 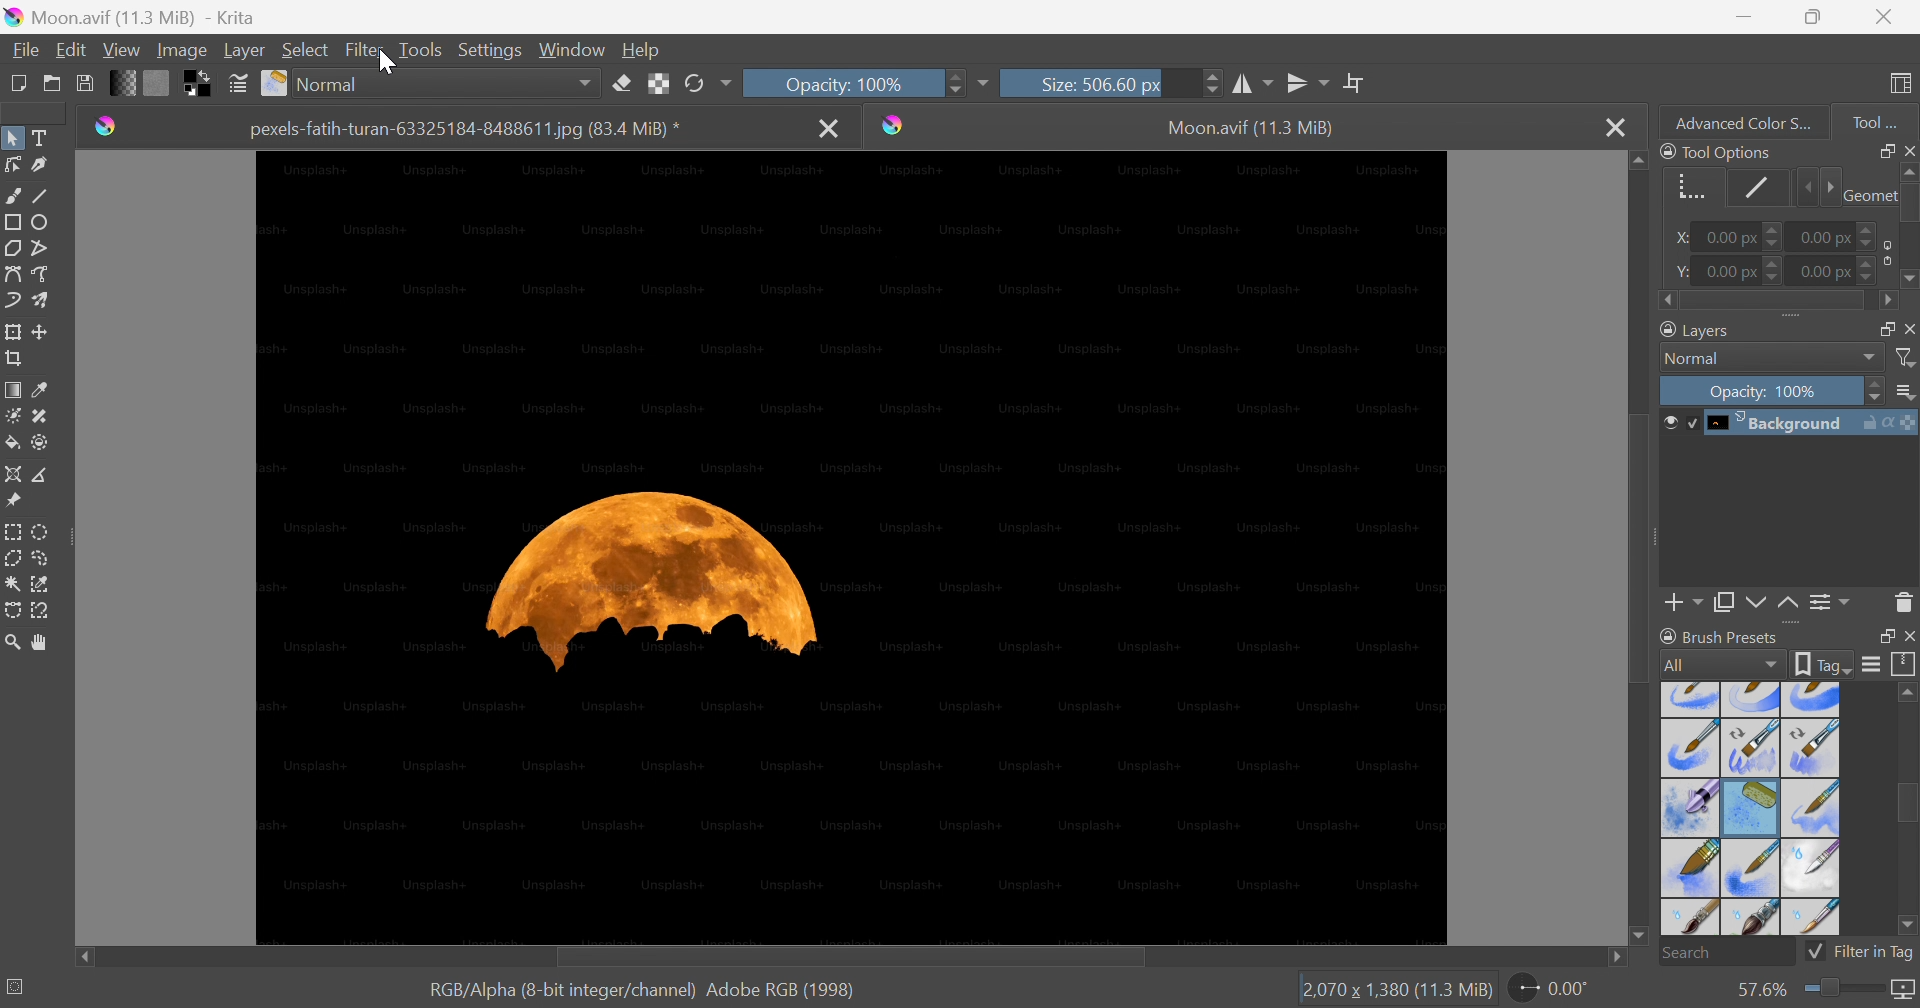 What do you see at coordinates (1252, 130) in the screenshot?
I see `Moon.avif (11.3 MiB)` at bounding box center [1252, 130].